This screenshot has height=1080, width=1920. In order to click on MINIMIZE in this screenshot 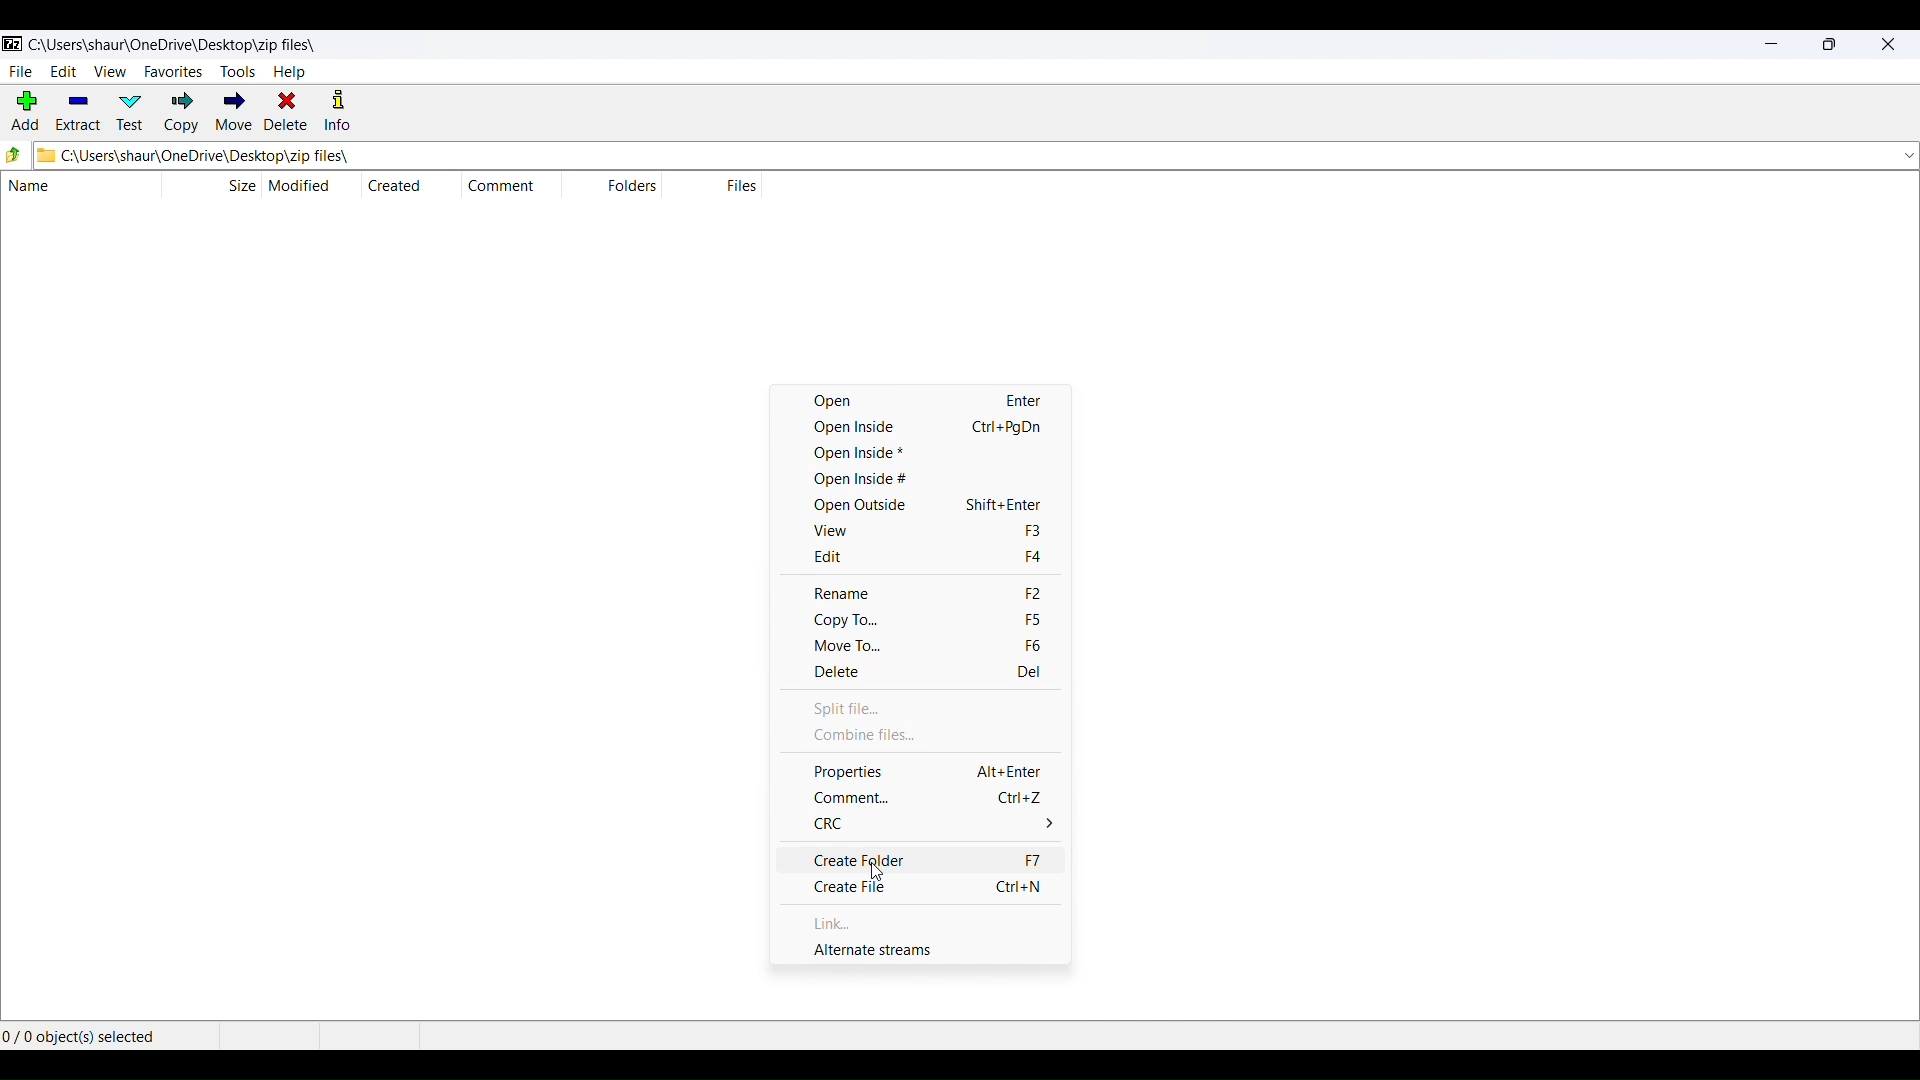, I will do `click(1772, 46)`.